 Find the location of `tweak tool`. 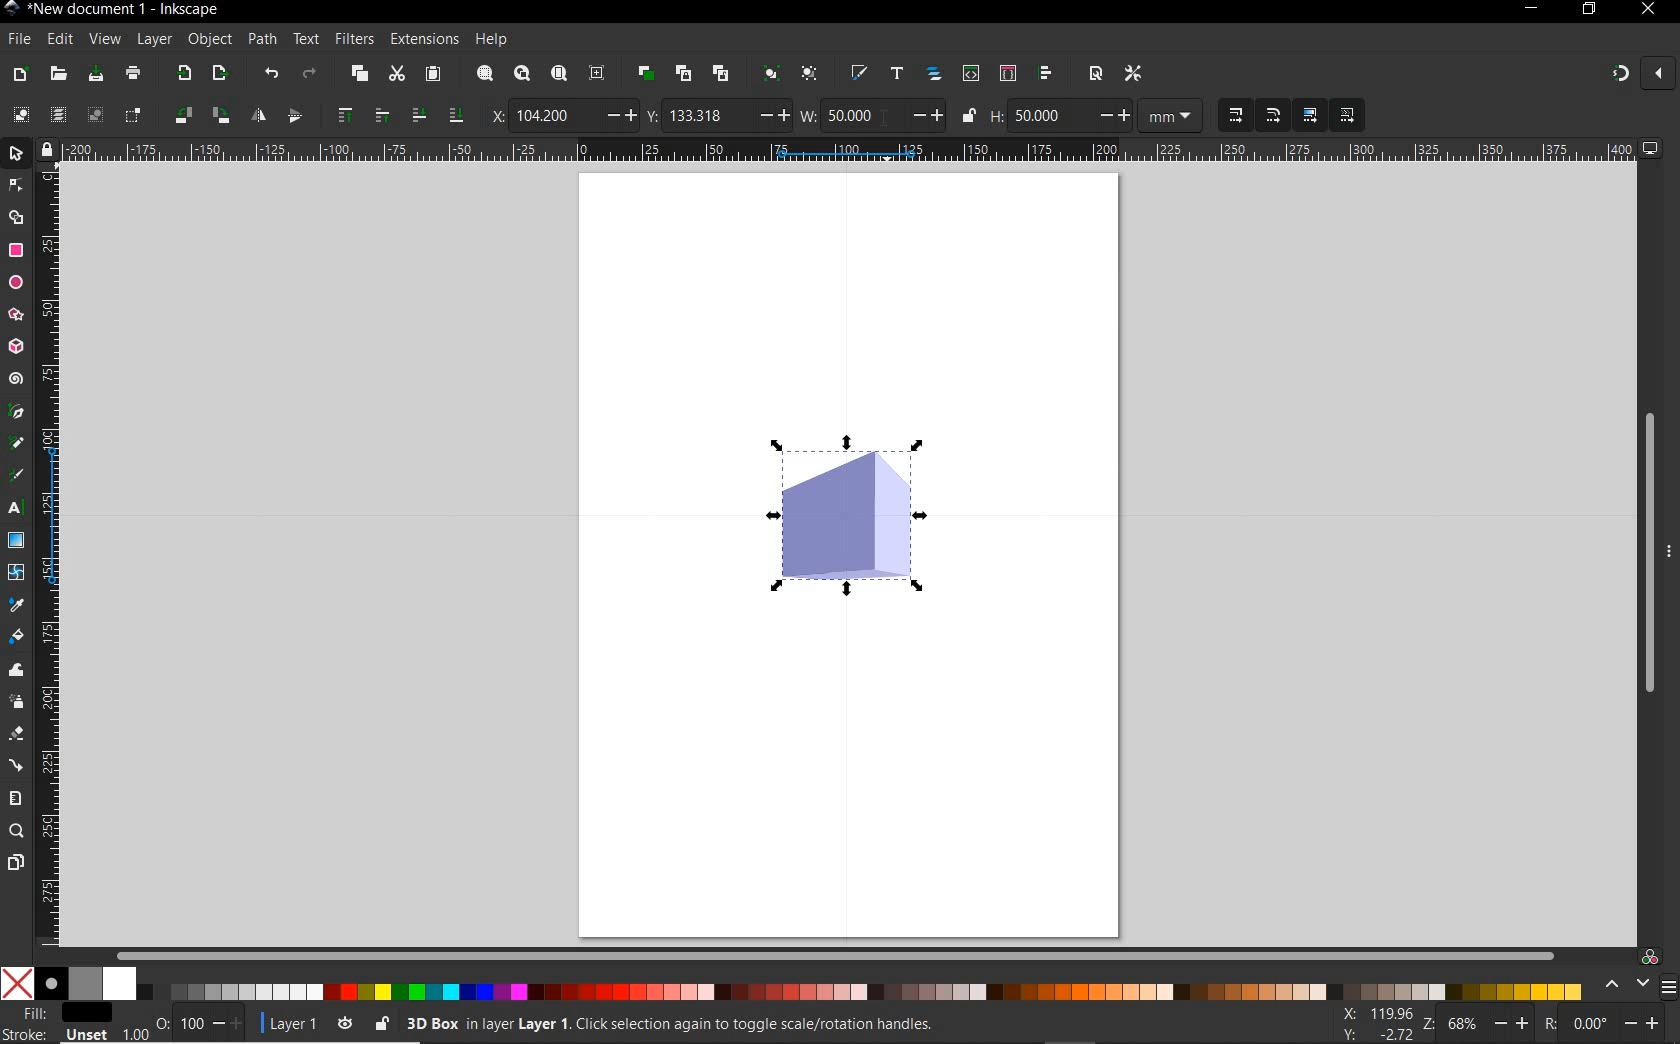

tweak tool is located at coordinates (16, 671).